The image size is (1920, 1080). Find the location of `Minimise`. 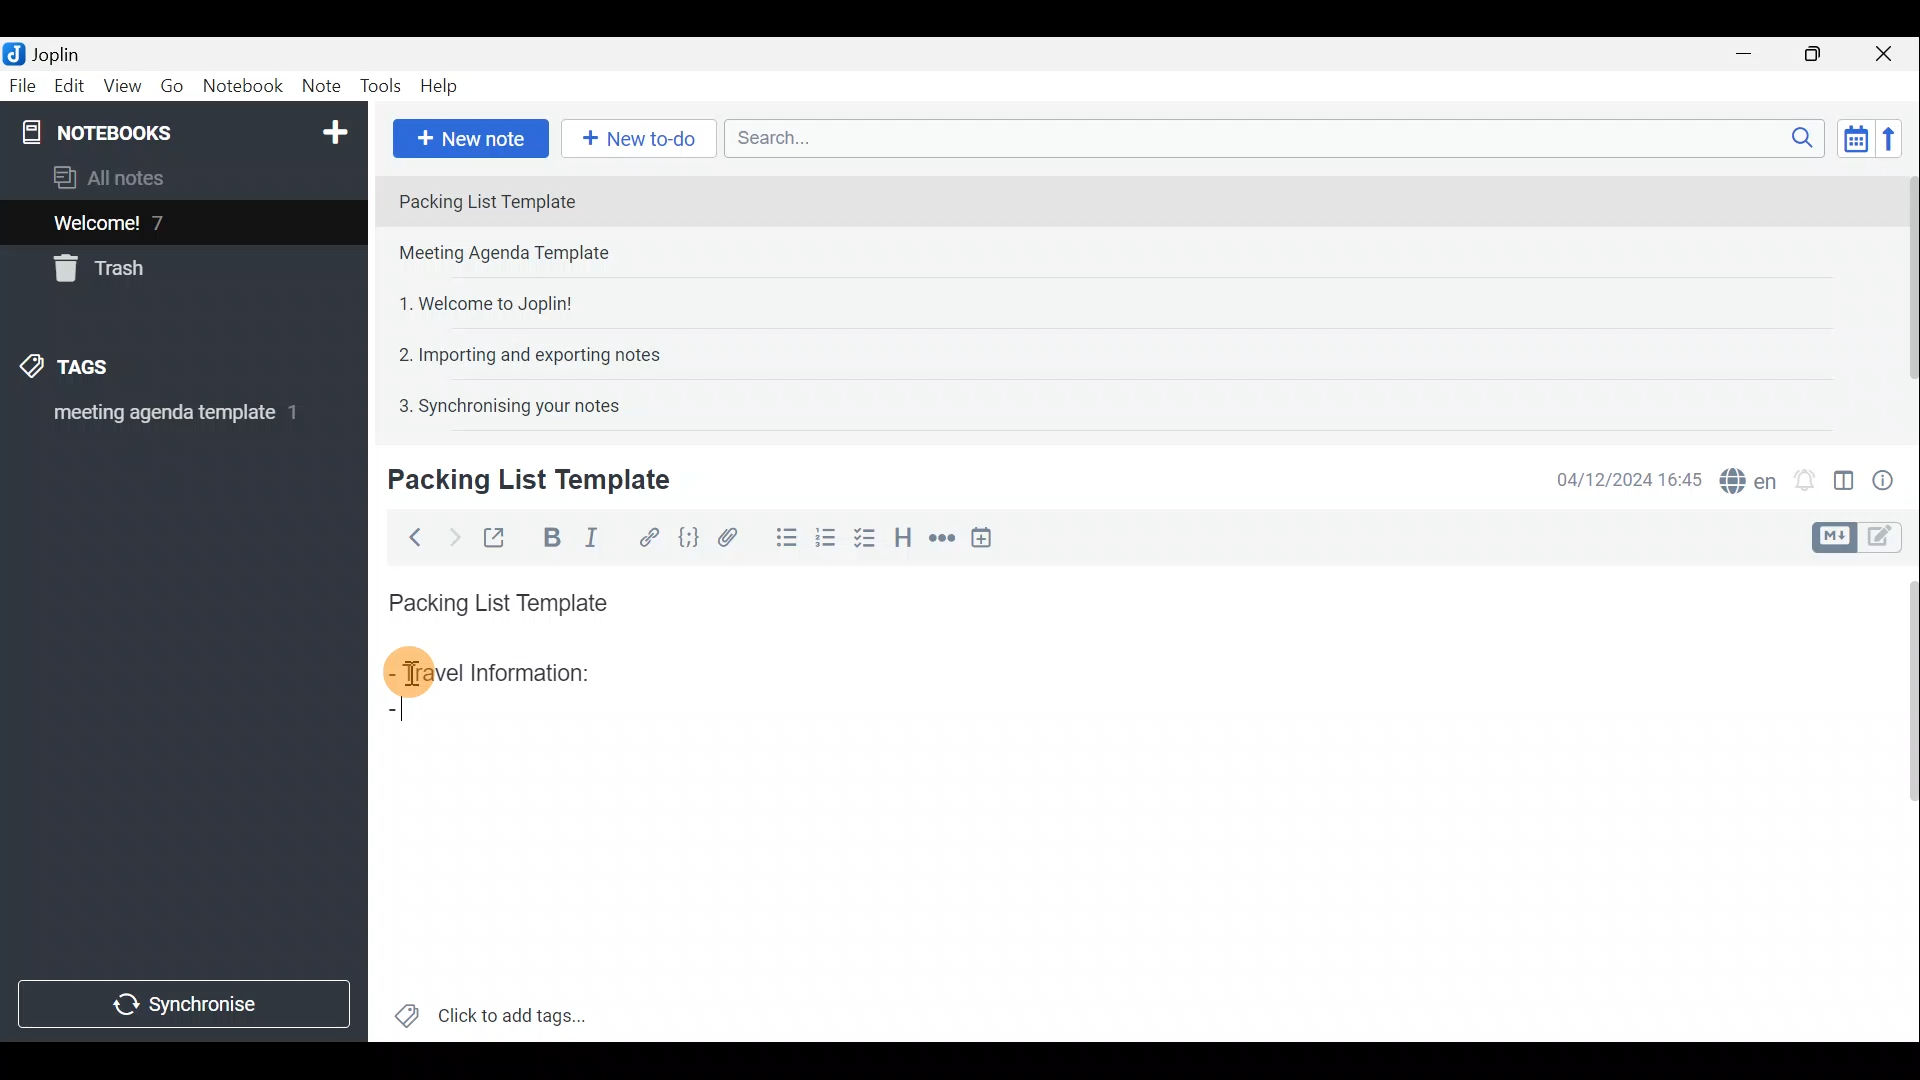

Minimise is located at coordinates (1754, 57).